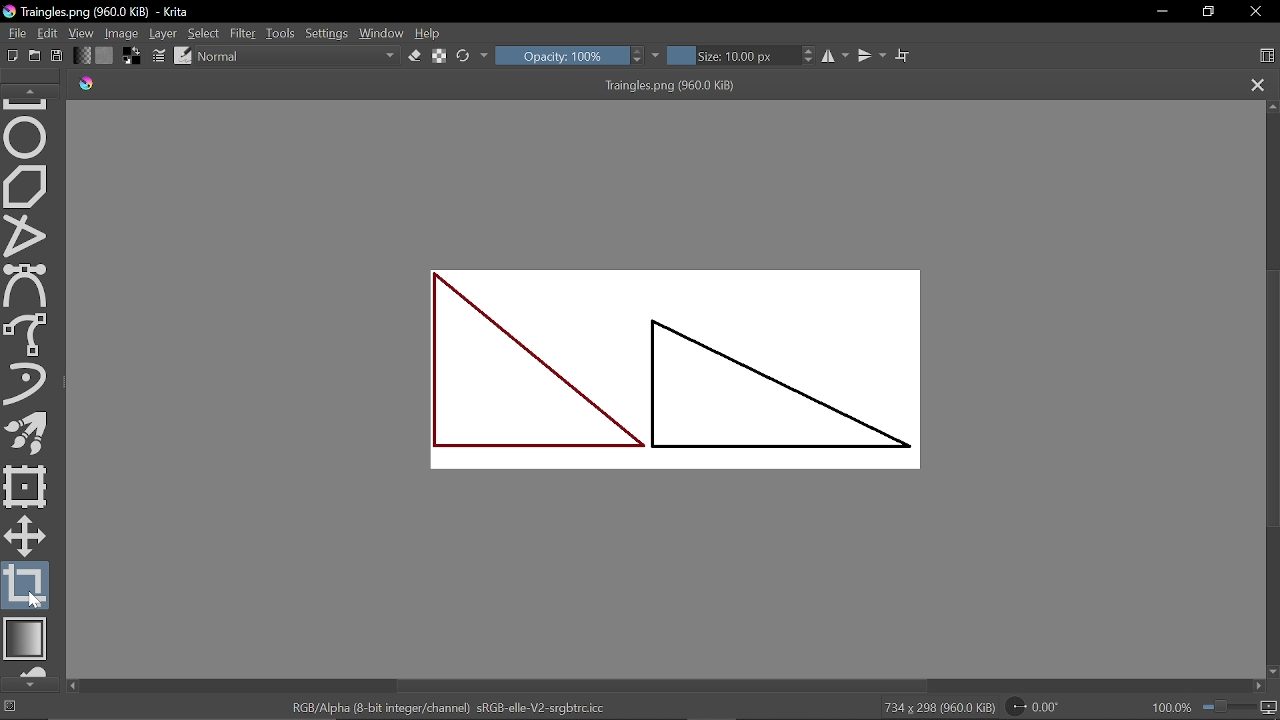  What do you see at coordinates (27, 237) in the screenshot?
I see `Polyline tool` at bounding box center [27, 237].